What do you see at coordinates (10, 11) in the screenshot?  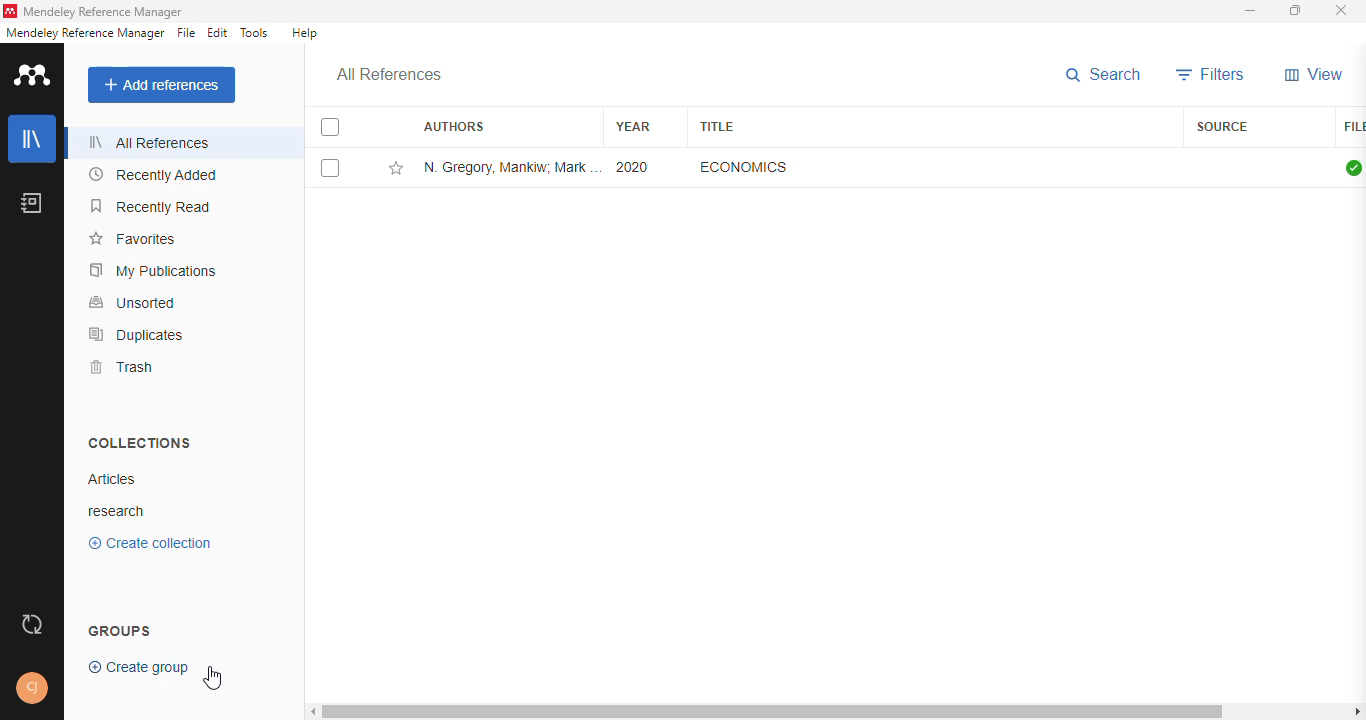 I see `logo` at bounding box center [10, 11].